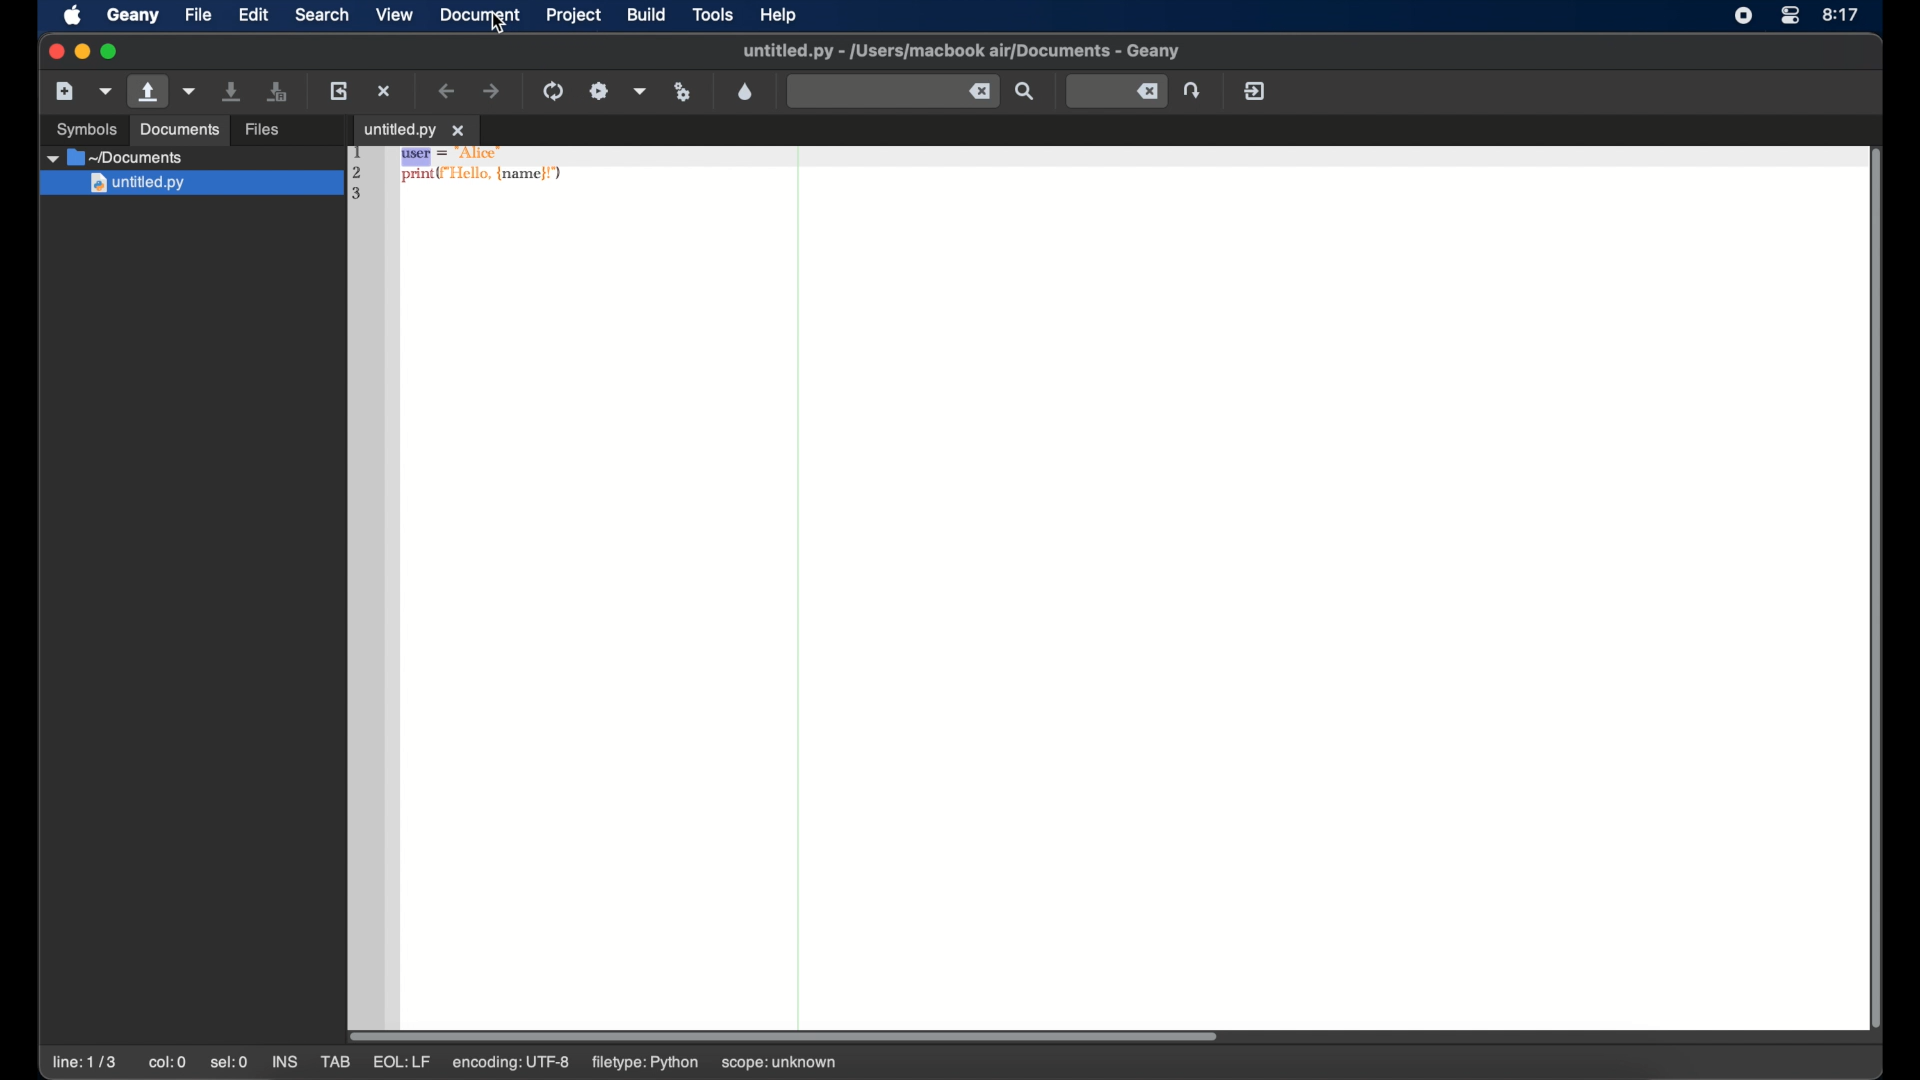 This screenshot has height=1080, width=1920. Describe the element at coordinates (198, 14) in the screenshot. I see `file` at that location.